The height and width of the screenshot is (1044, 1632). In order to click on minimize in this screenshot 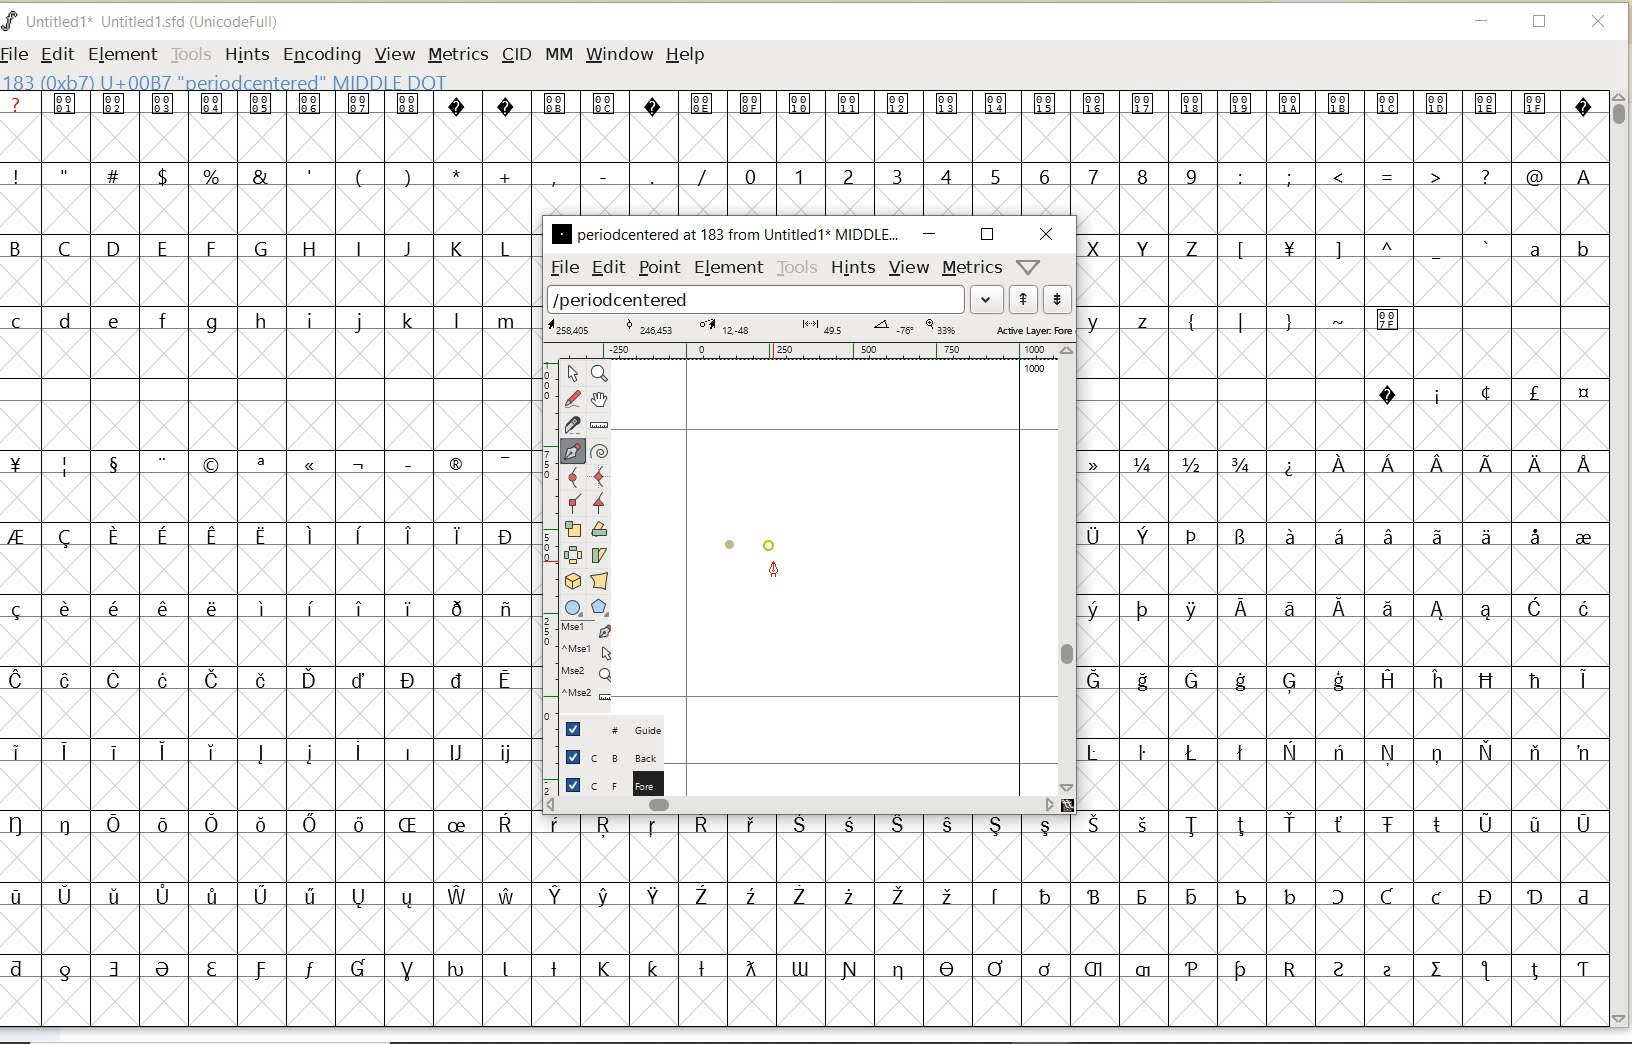, I will do `click(929, 234)`.